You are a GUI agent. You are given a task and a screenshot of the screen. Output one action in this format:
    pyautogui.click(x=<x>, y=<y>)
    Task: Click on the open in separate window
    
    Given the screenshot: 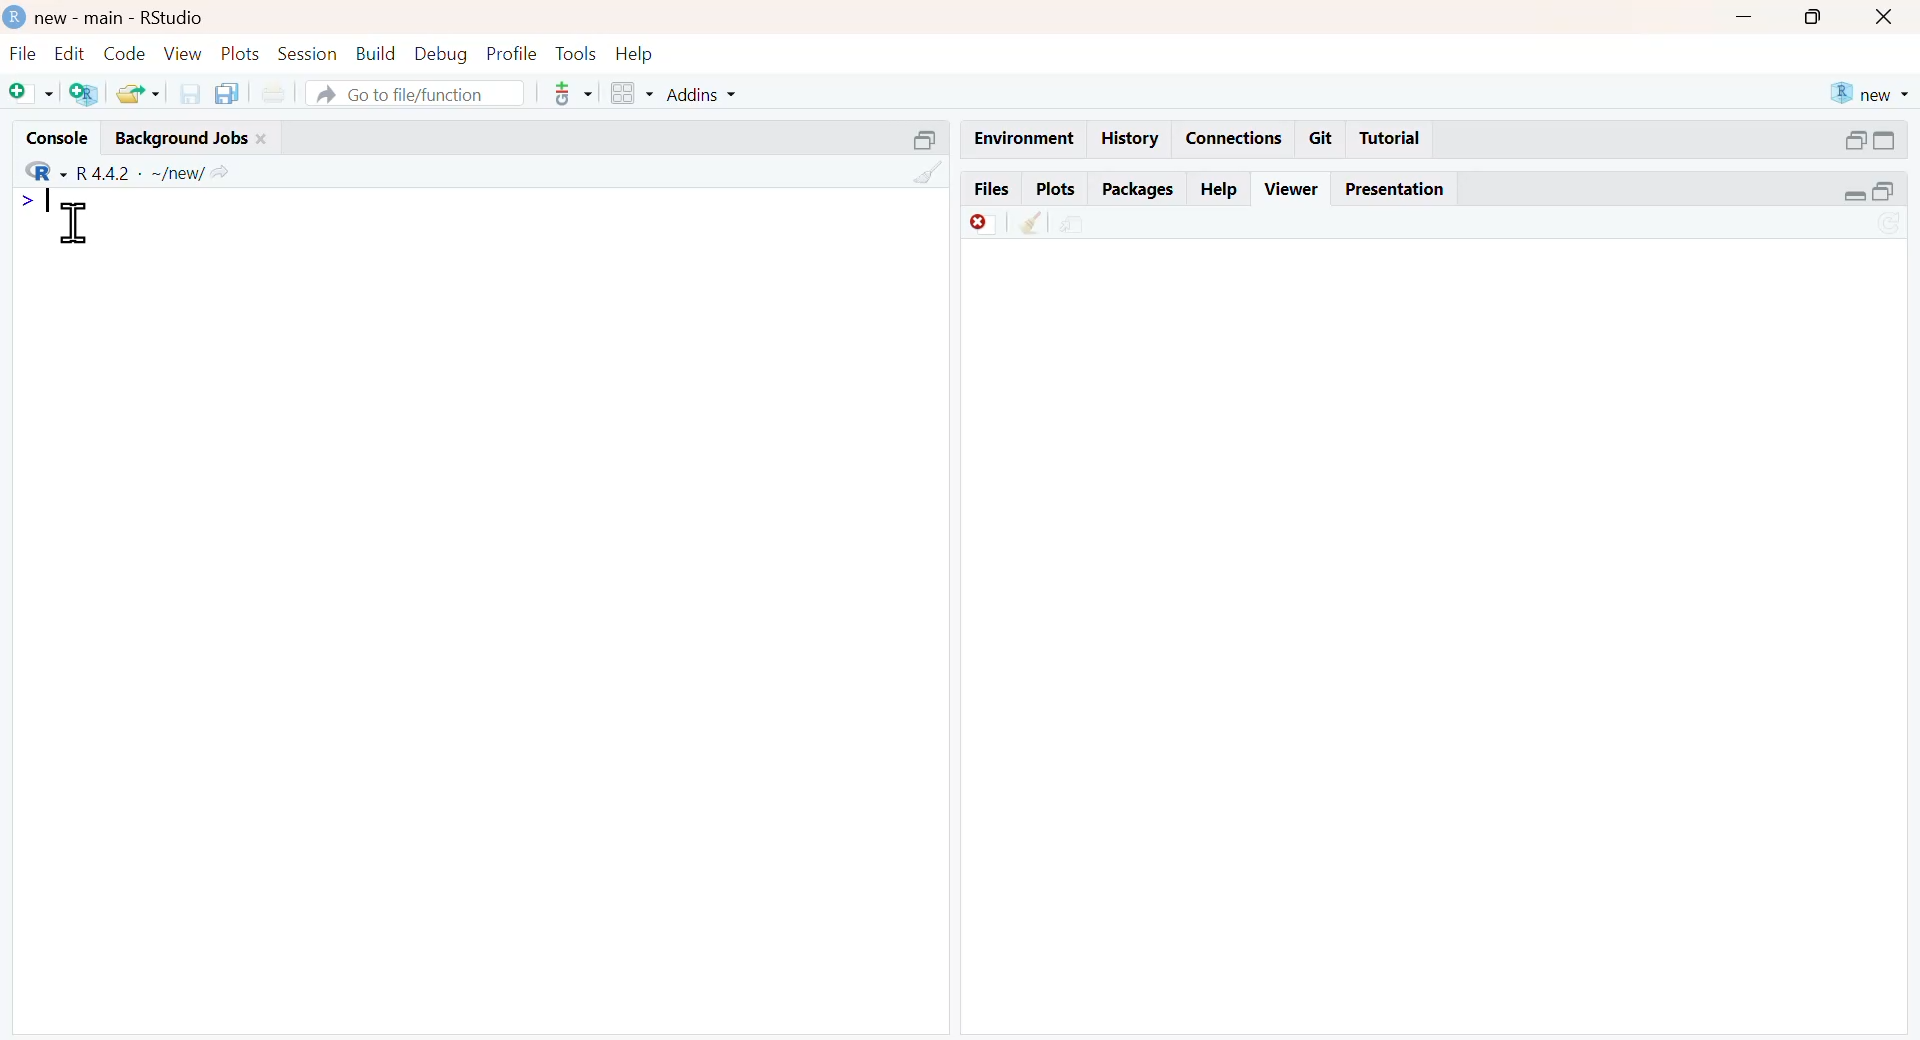 What is the action you would take?
    pyautogui.click(x=1853, y=140)
    